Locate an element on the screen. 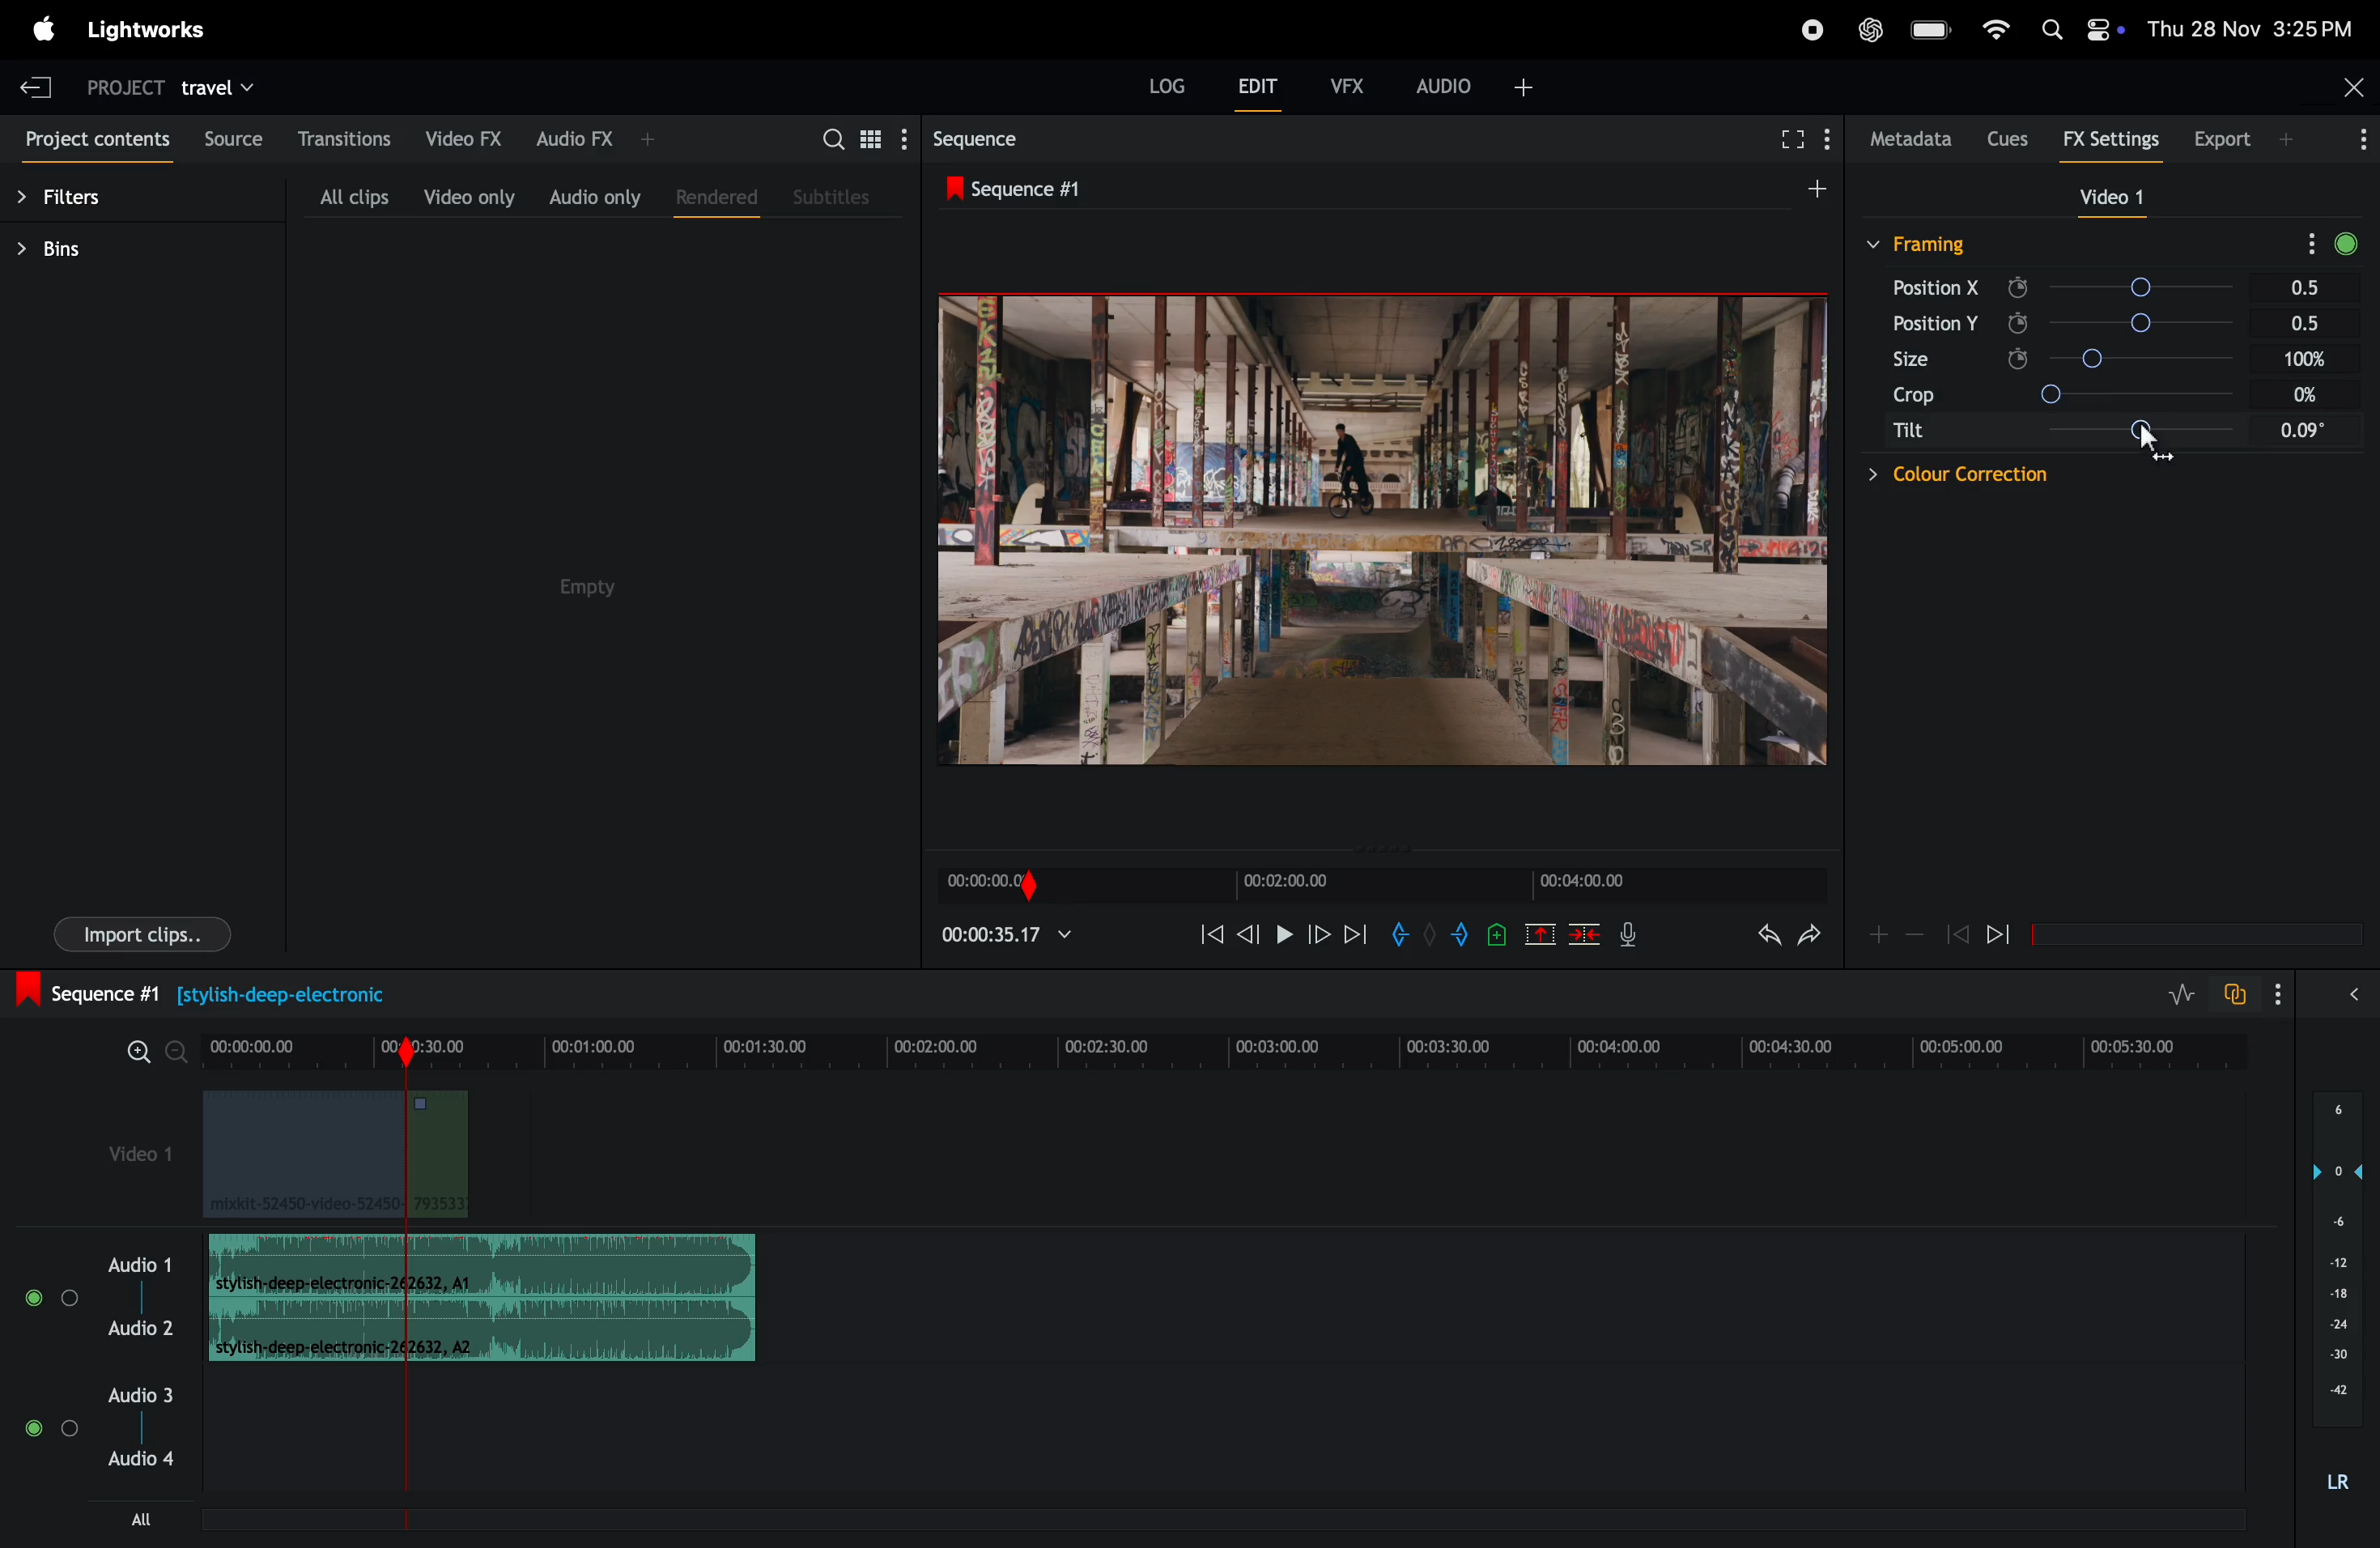 Image resolution: width=2380 pixels, height=1548 pixels. battery is located at coordinates (1928, 29).